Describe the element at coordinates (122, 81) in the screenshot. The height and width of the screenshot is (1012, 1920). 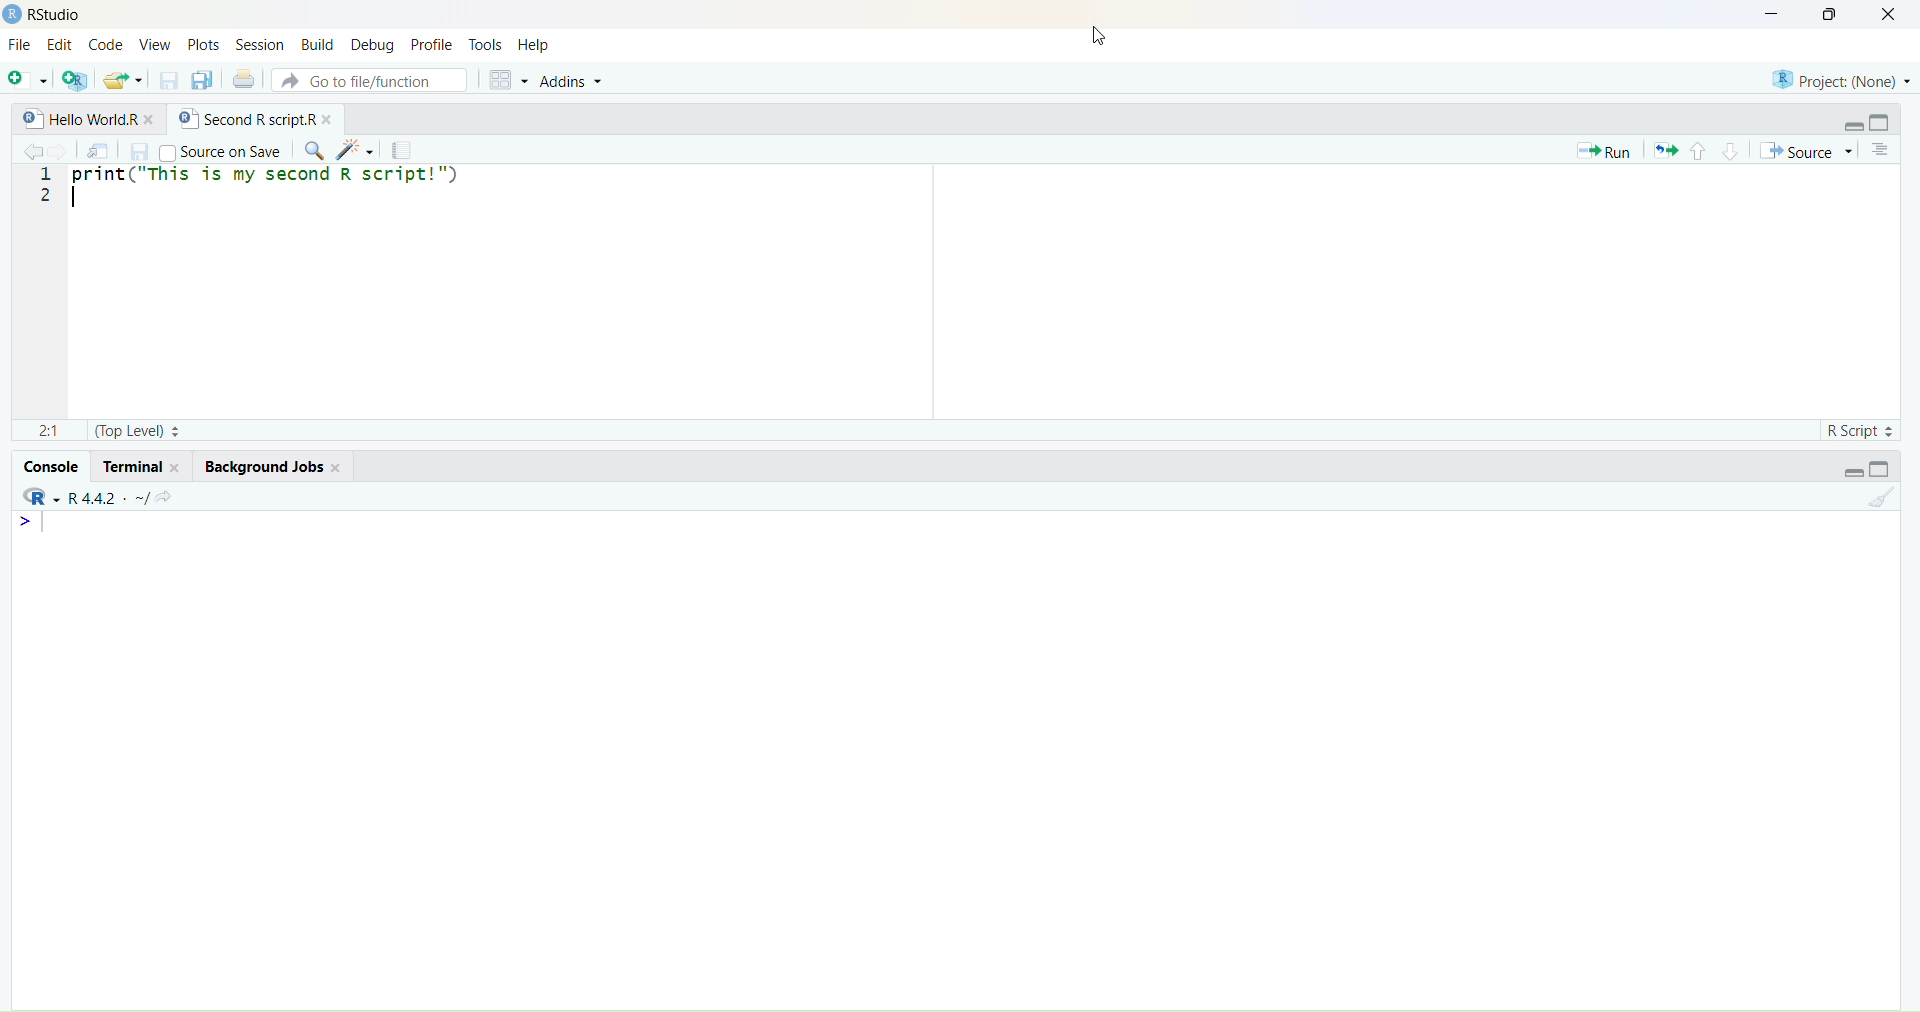
I see `Open an existing file (Ctrl + O)` at that location.